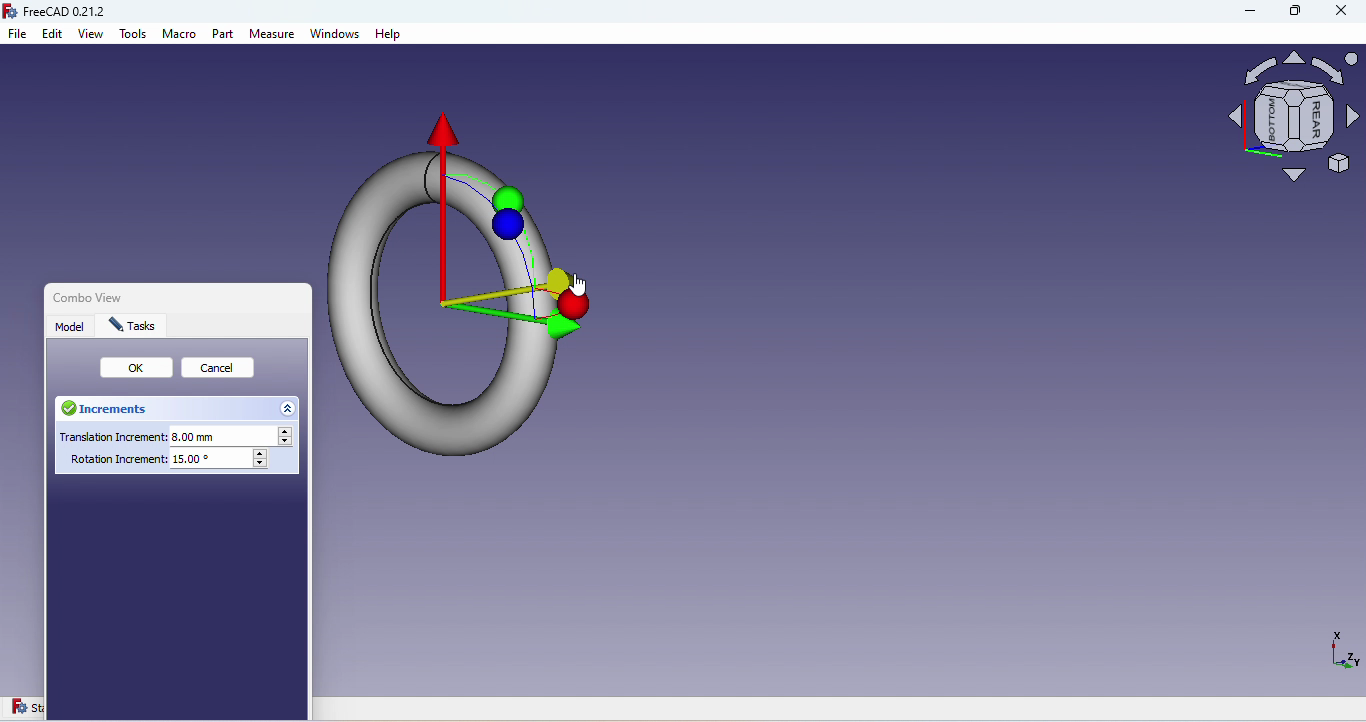 The width and height of the screenshot is (1366, 722). Describe the element at coordinates (336, 36) in the screenshot. I see `Windows` at that location.